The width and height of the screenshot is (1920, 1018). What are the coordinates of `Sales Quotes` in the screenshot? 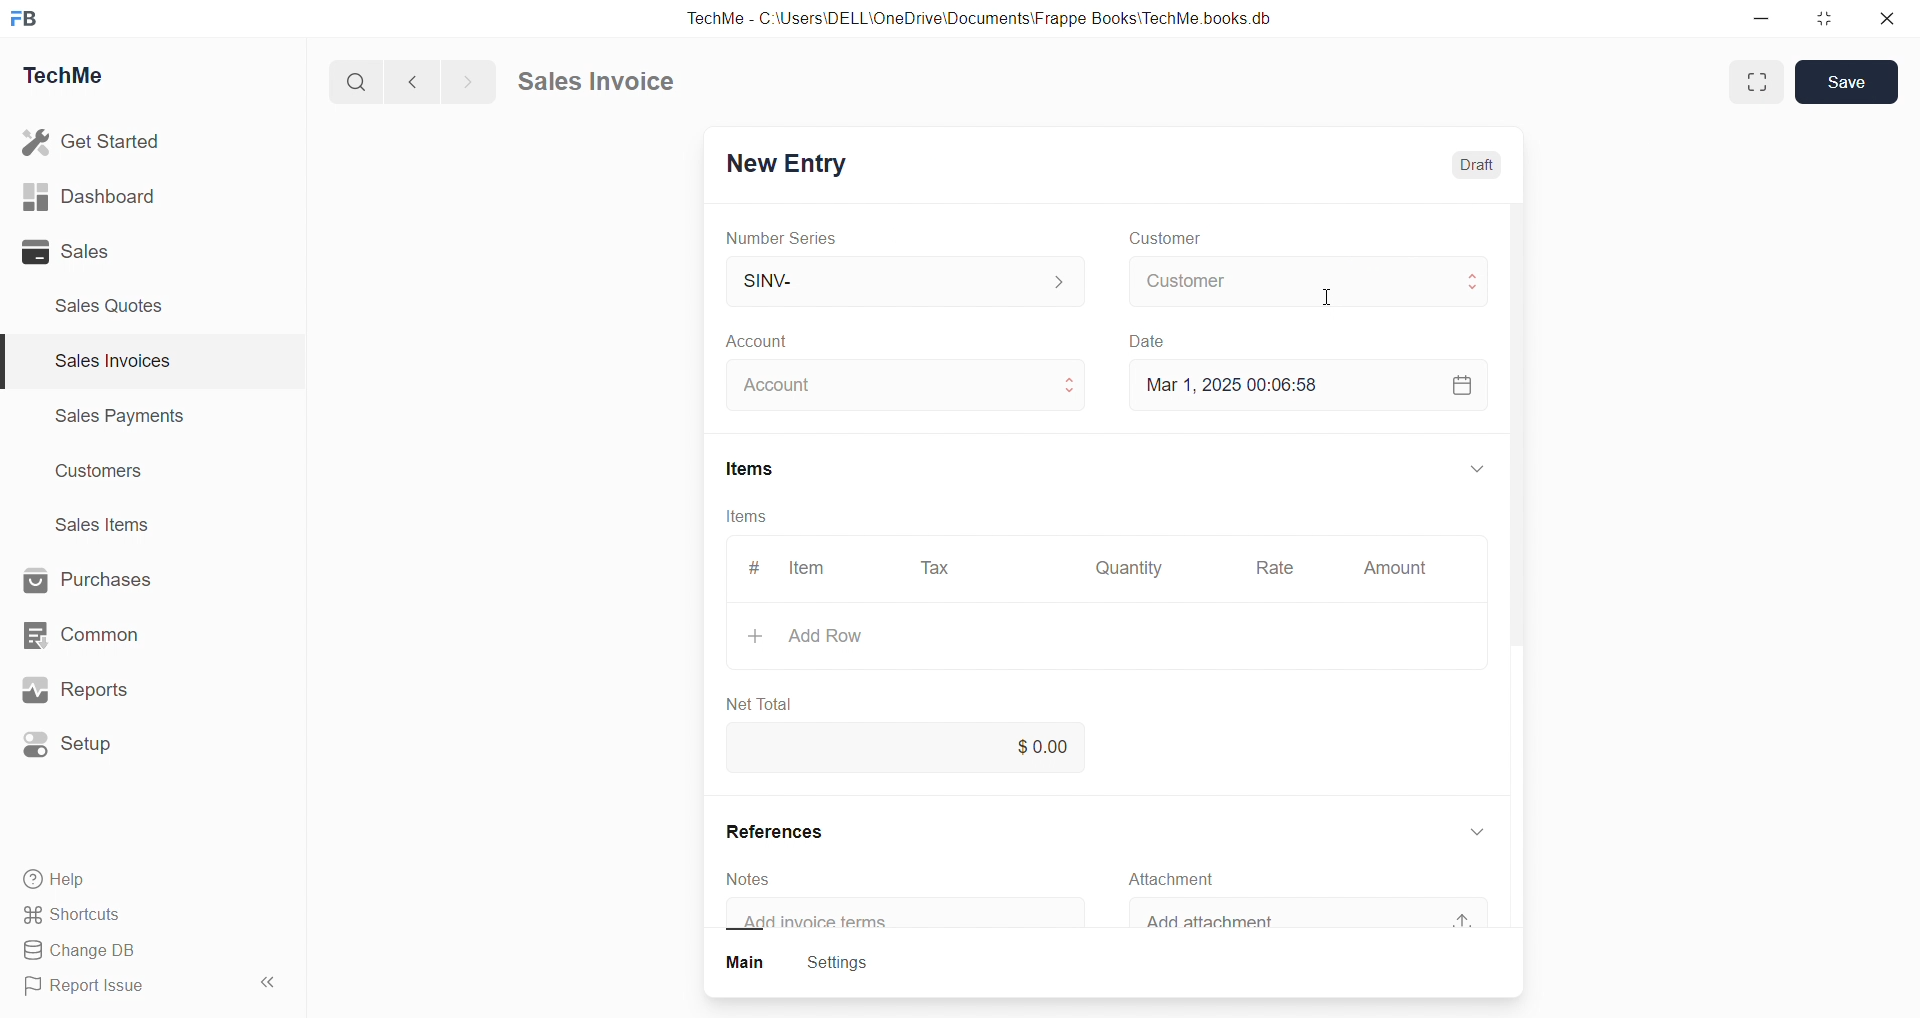 It's located at (117, 305).